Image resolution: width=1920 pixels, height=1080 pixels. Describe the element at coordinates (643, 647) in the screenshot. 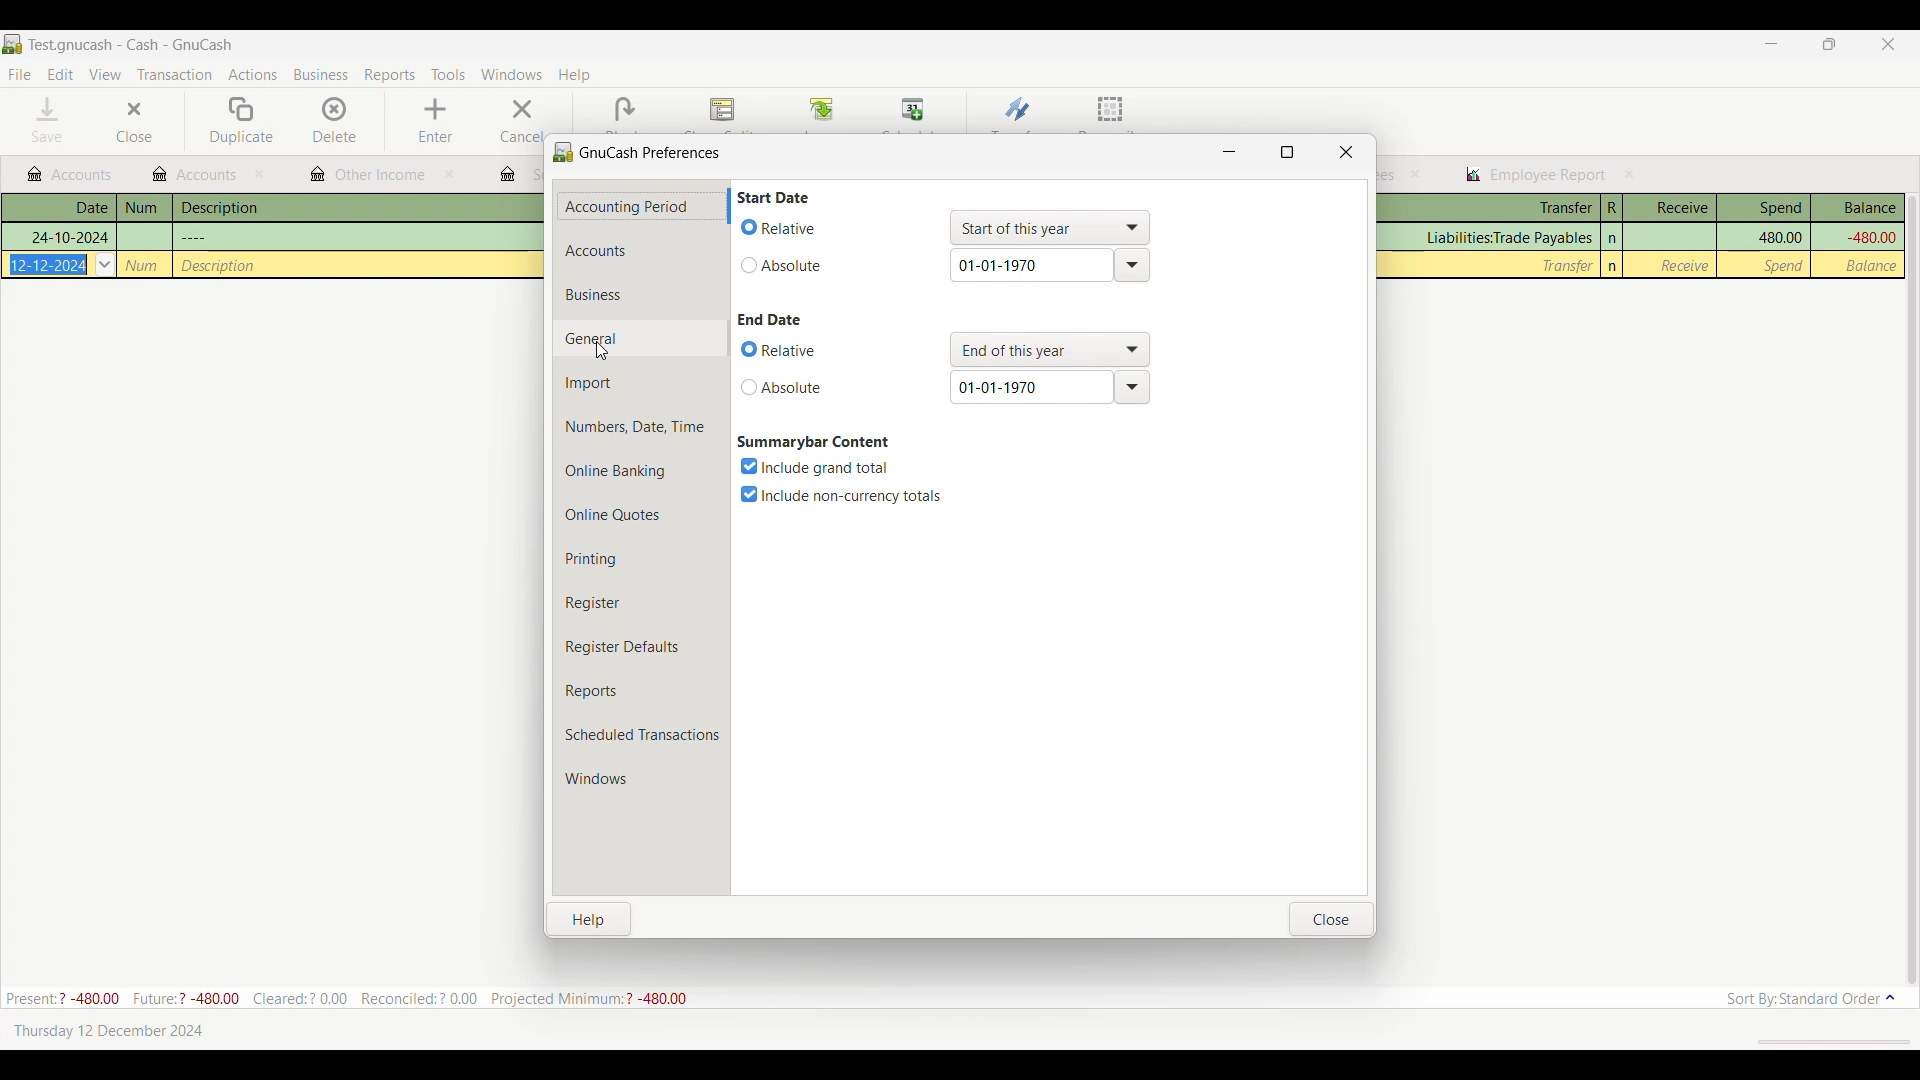

I see `Register defaults` at that location.